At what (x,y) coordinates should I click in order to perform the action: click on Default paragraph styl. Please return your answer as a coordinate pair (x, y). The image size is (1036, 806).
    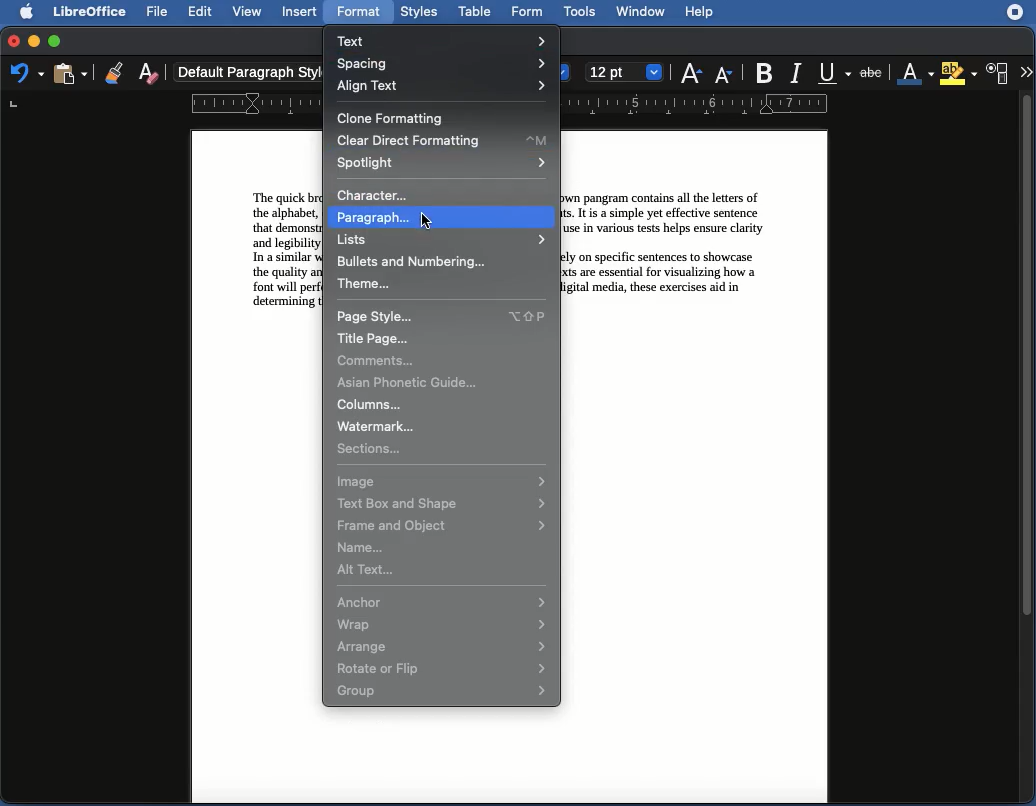
    Looking at the image, I should click on (246, 73).